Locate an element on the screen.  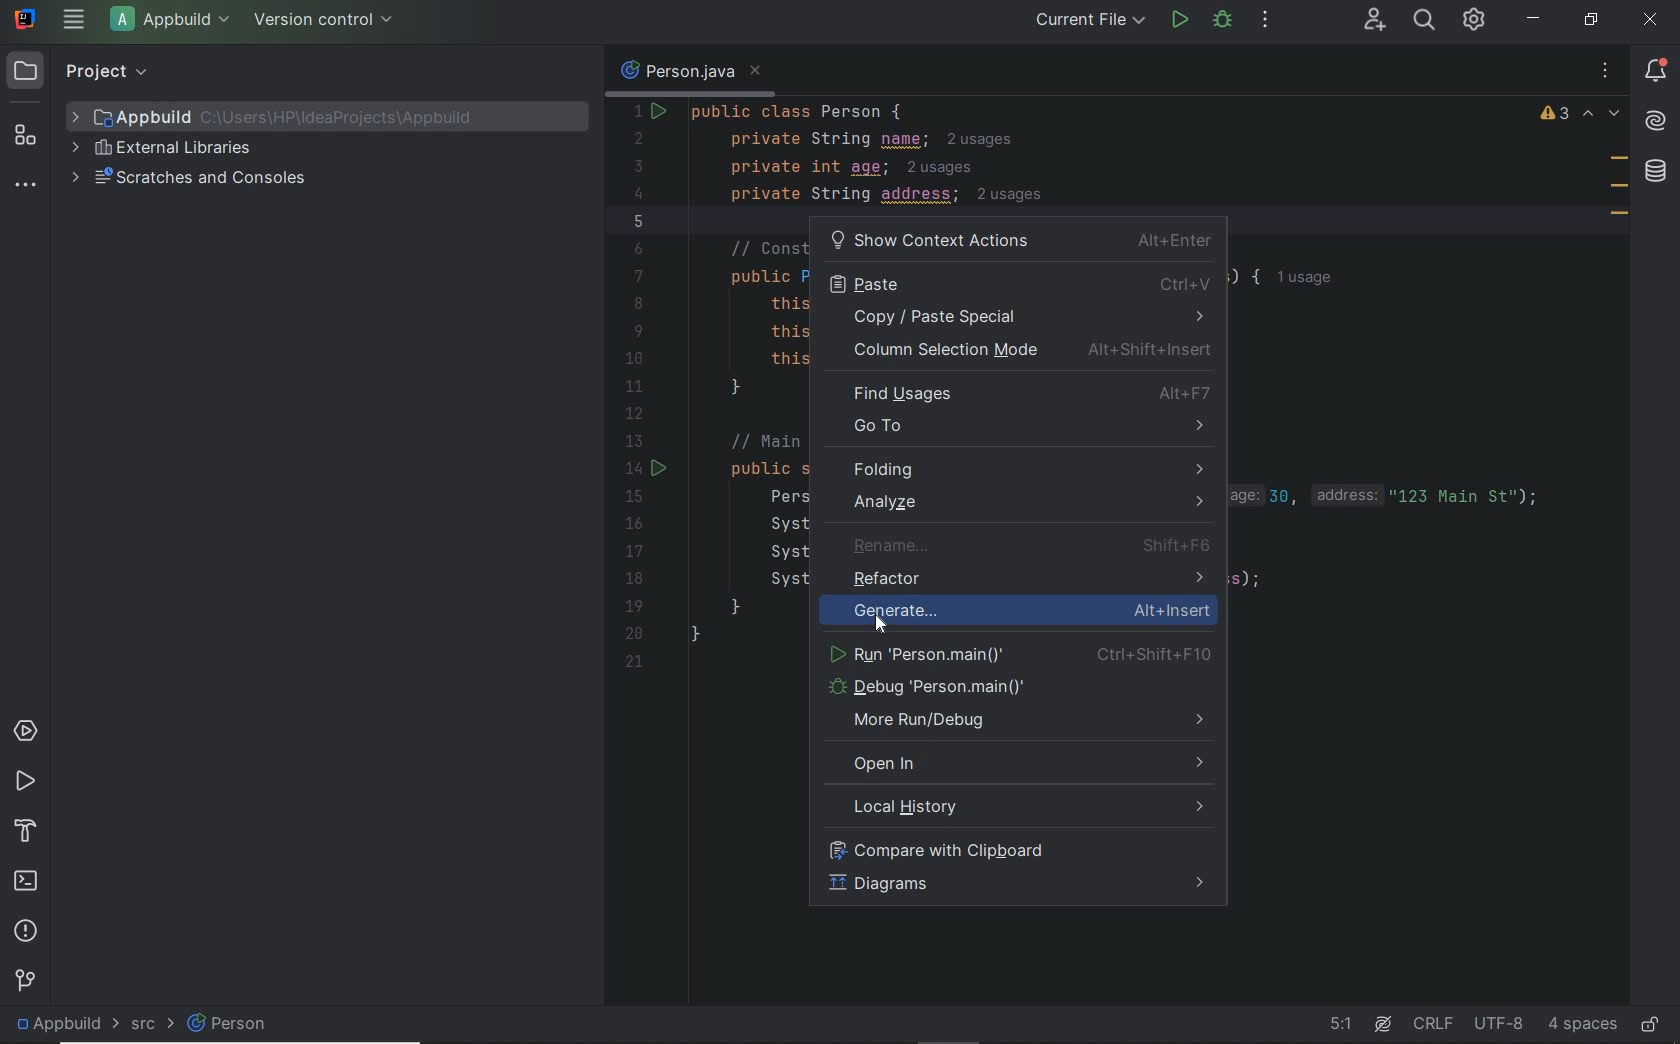
database is located at coordinates (1659, 173).